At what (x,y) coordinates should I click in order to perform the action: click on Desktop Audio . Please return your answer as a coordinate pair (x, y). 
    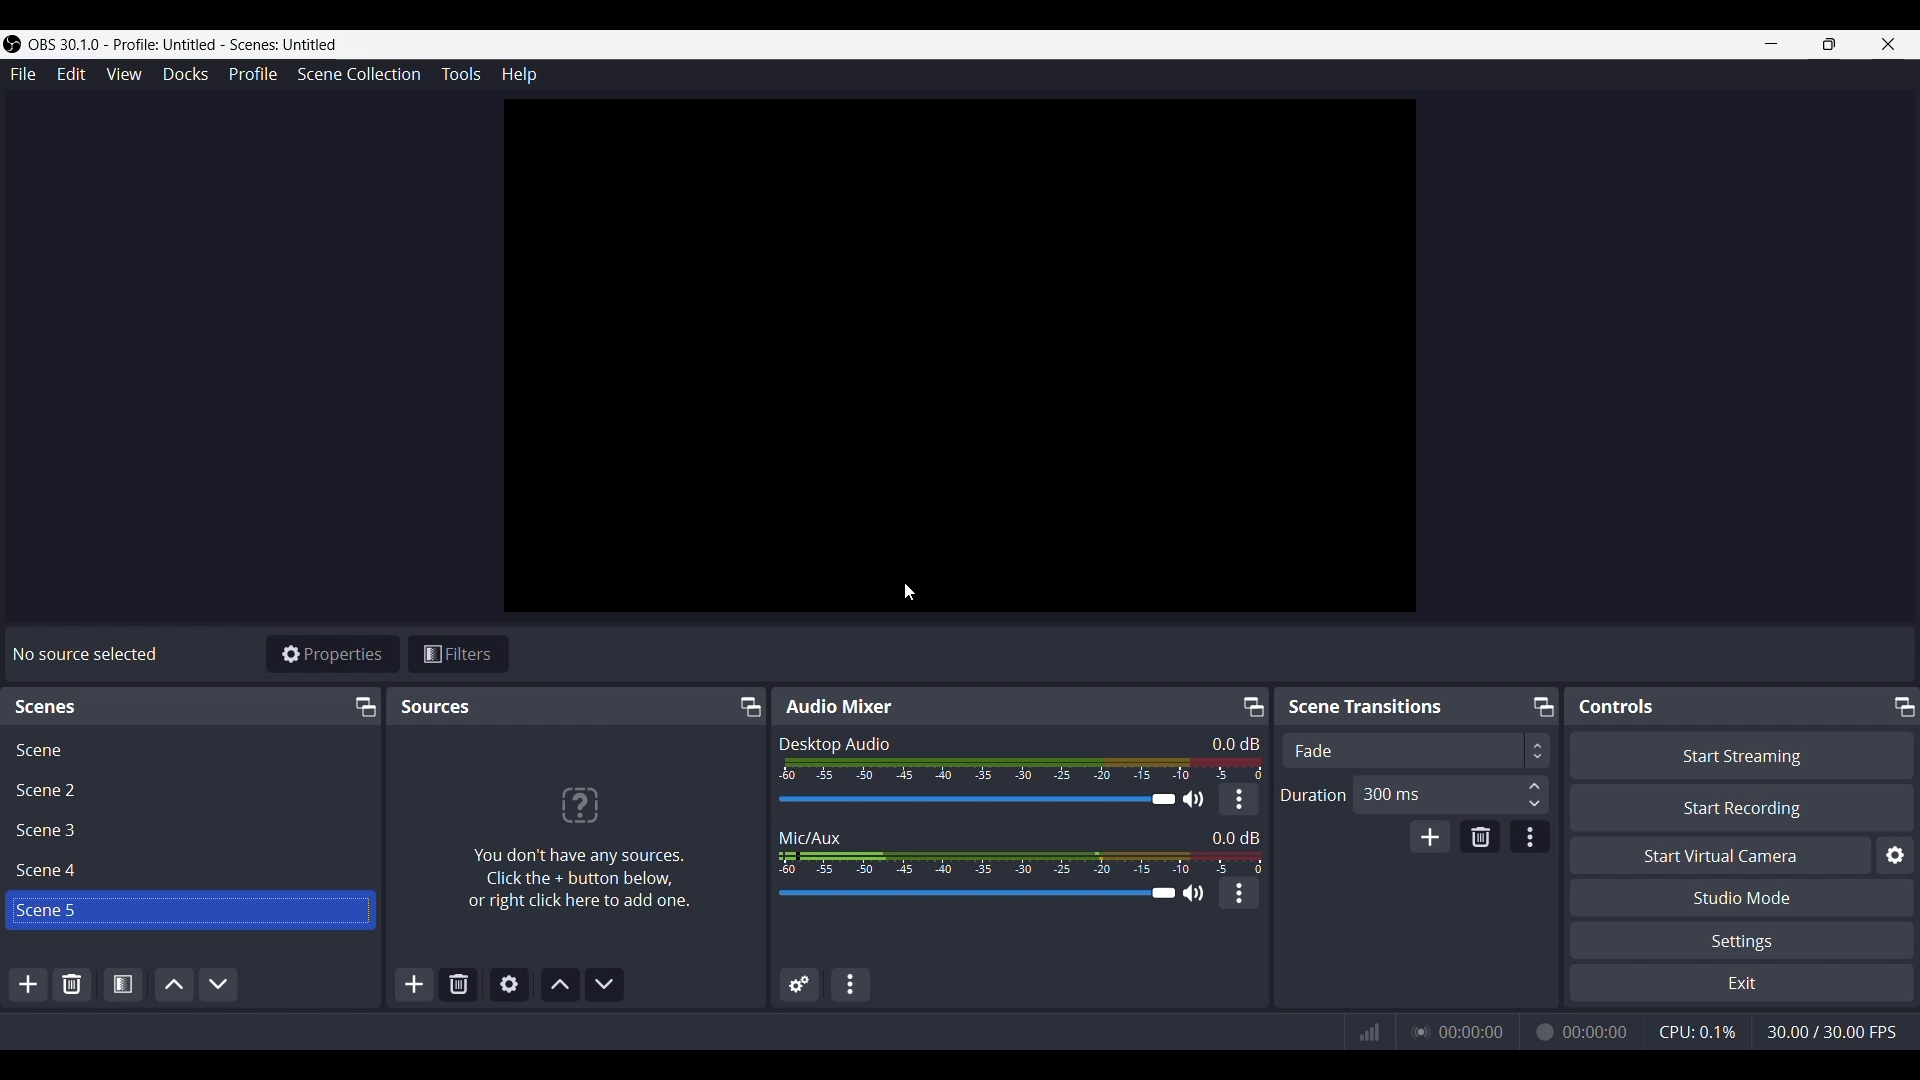
    Looking at the image, I should click on (834, 742).